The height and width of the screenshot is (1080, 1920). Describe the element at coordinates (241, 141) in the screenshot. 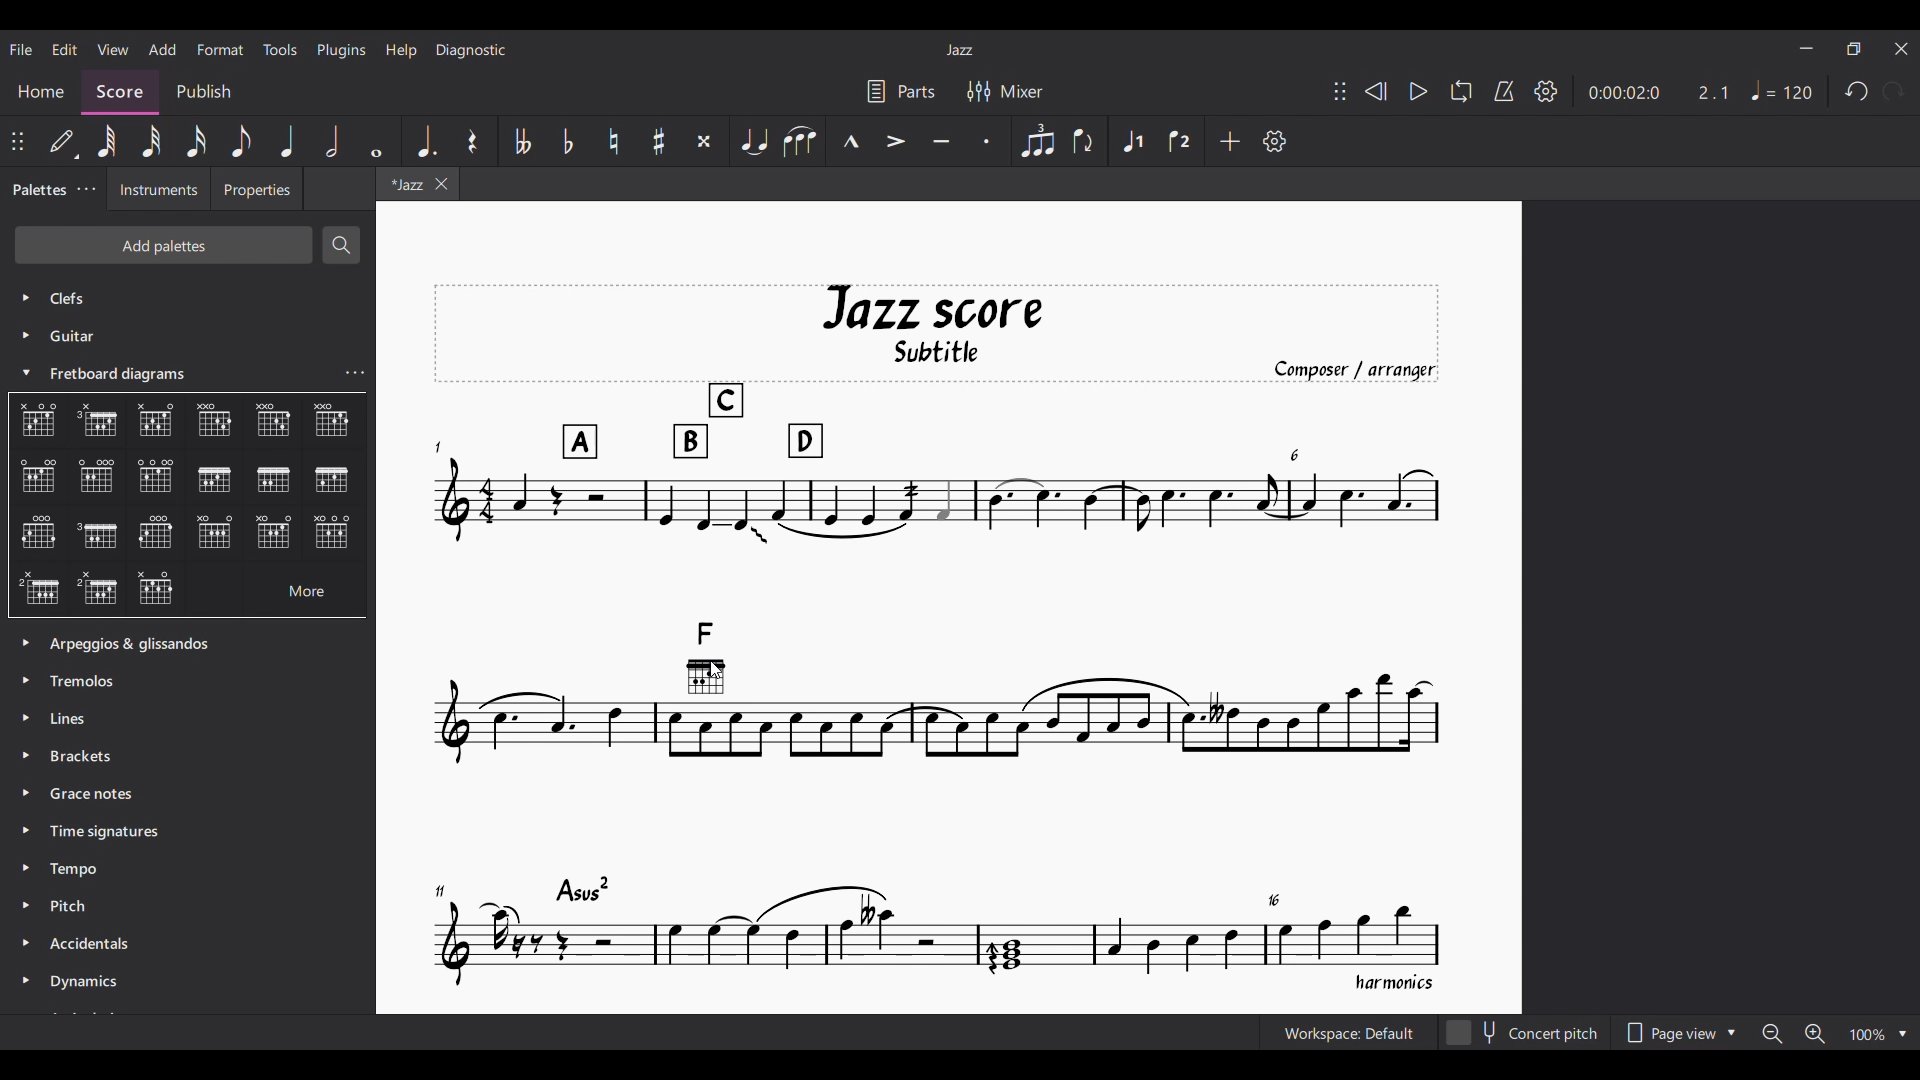

I see `8th note` at that location.